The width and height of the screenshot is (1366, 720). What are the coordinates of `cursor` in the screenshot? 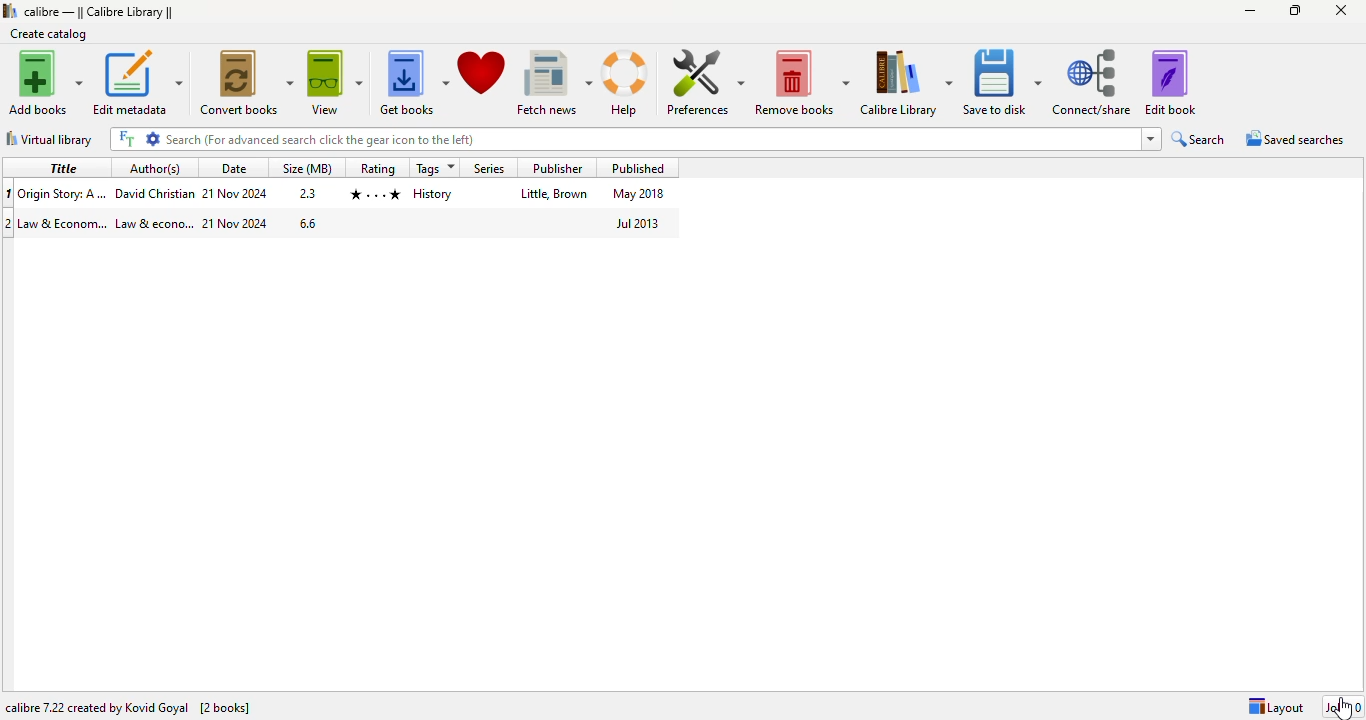 It's located at (1344, 708).